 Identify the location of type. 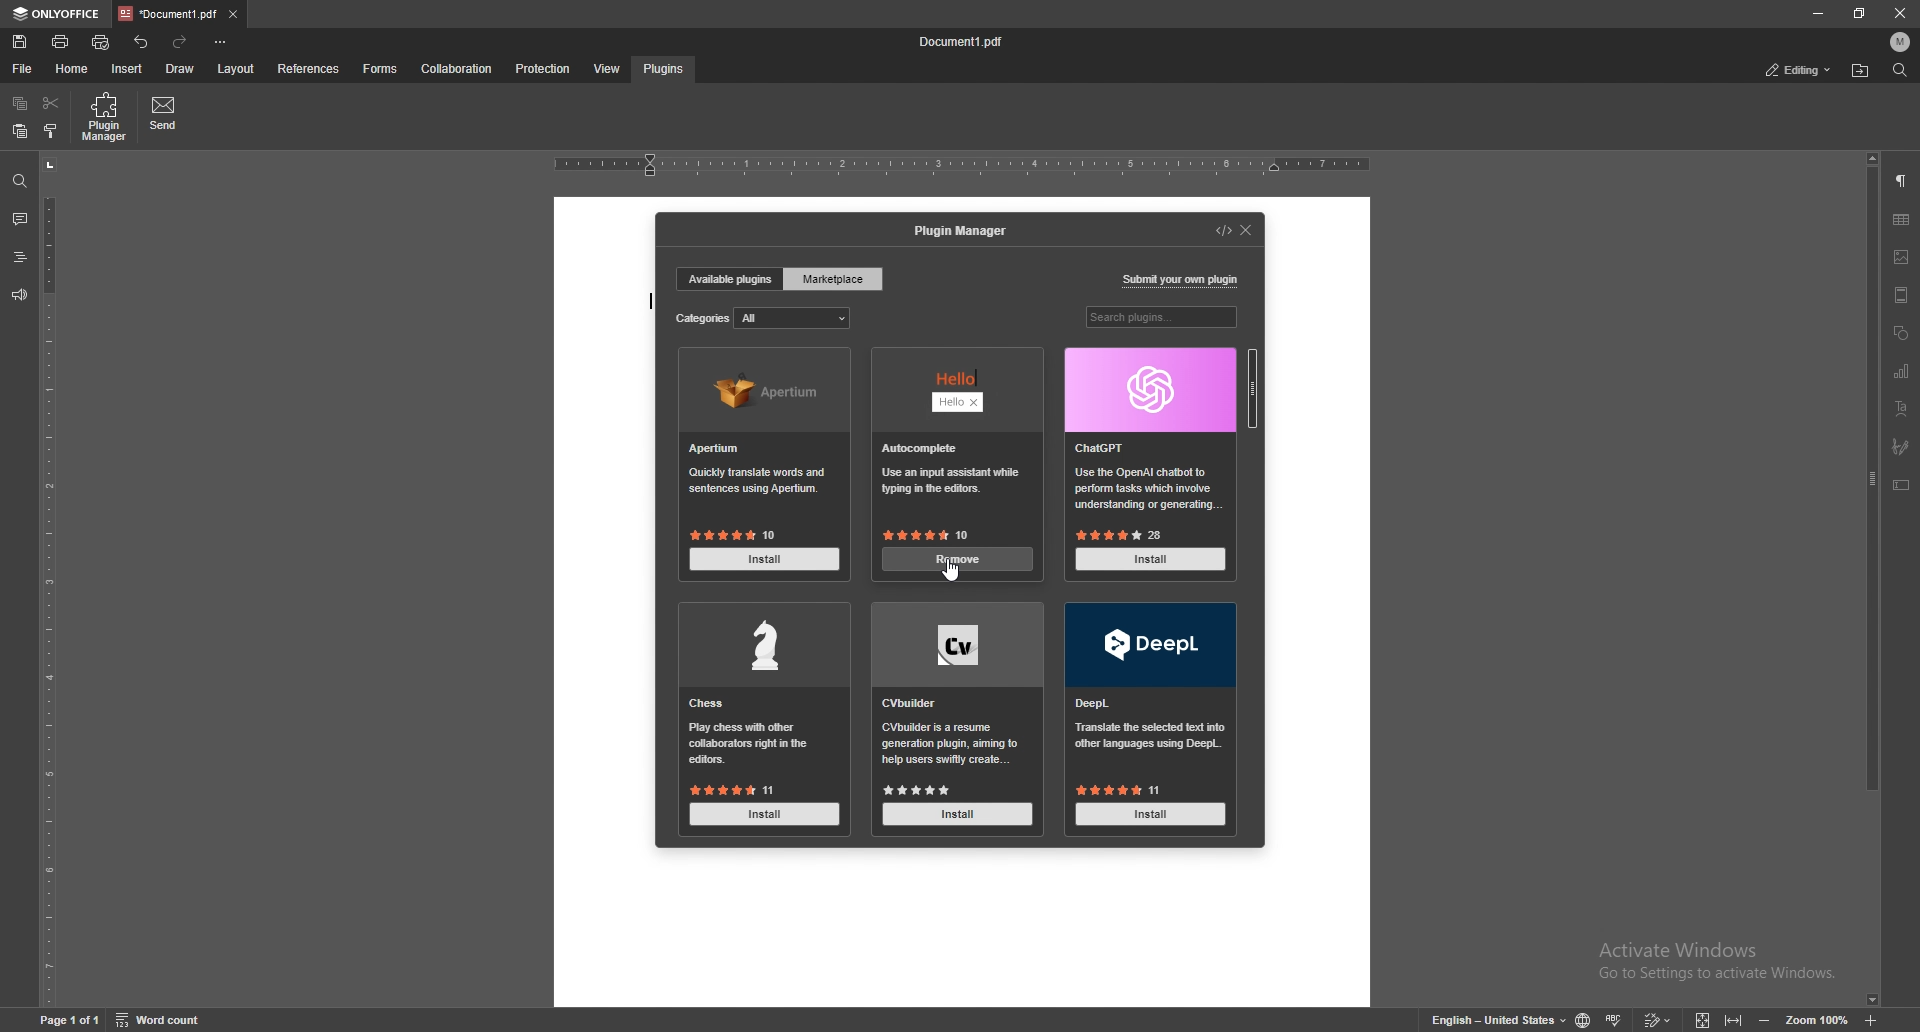
(644, 302).